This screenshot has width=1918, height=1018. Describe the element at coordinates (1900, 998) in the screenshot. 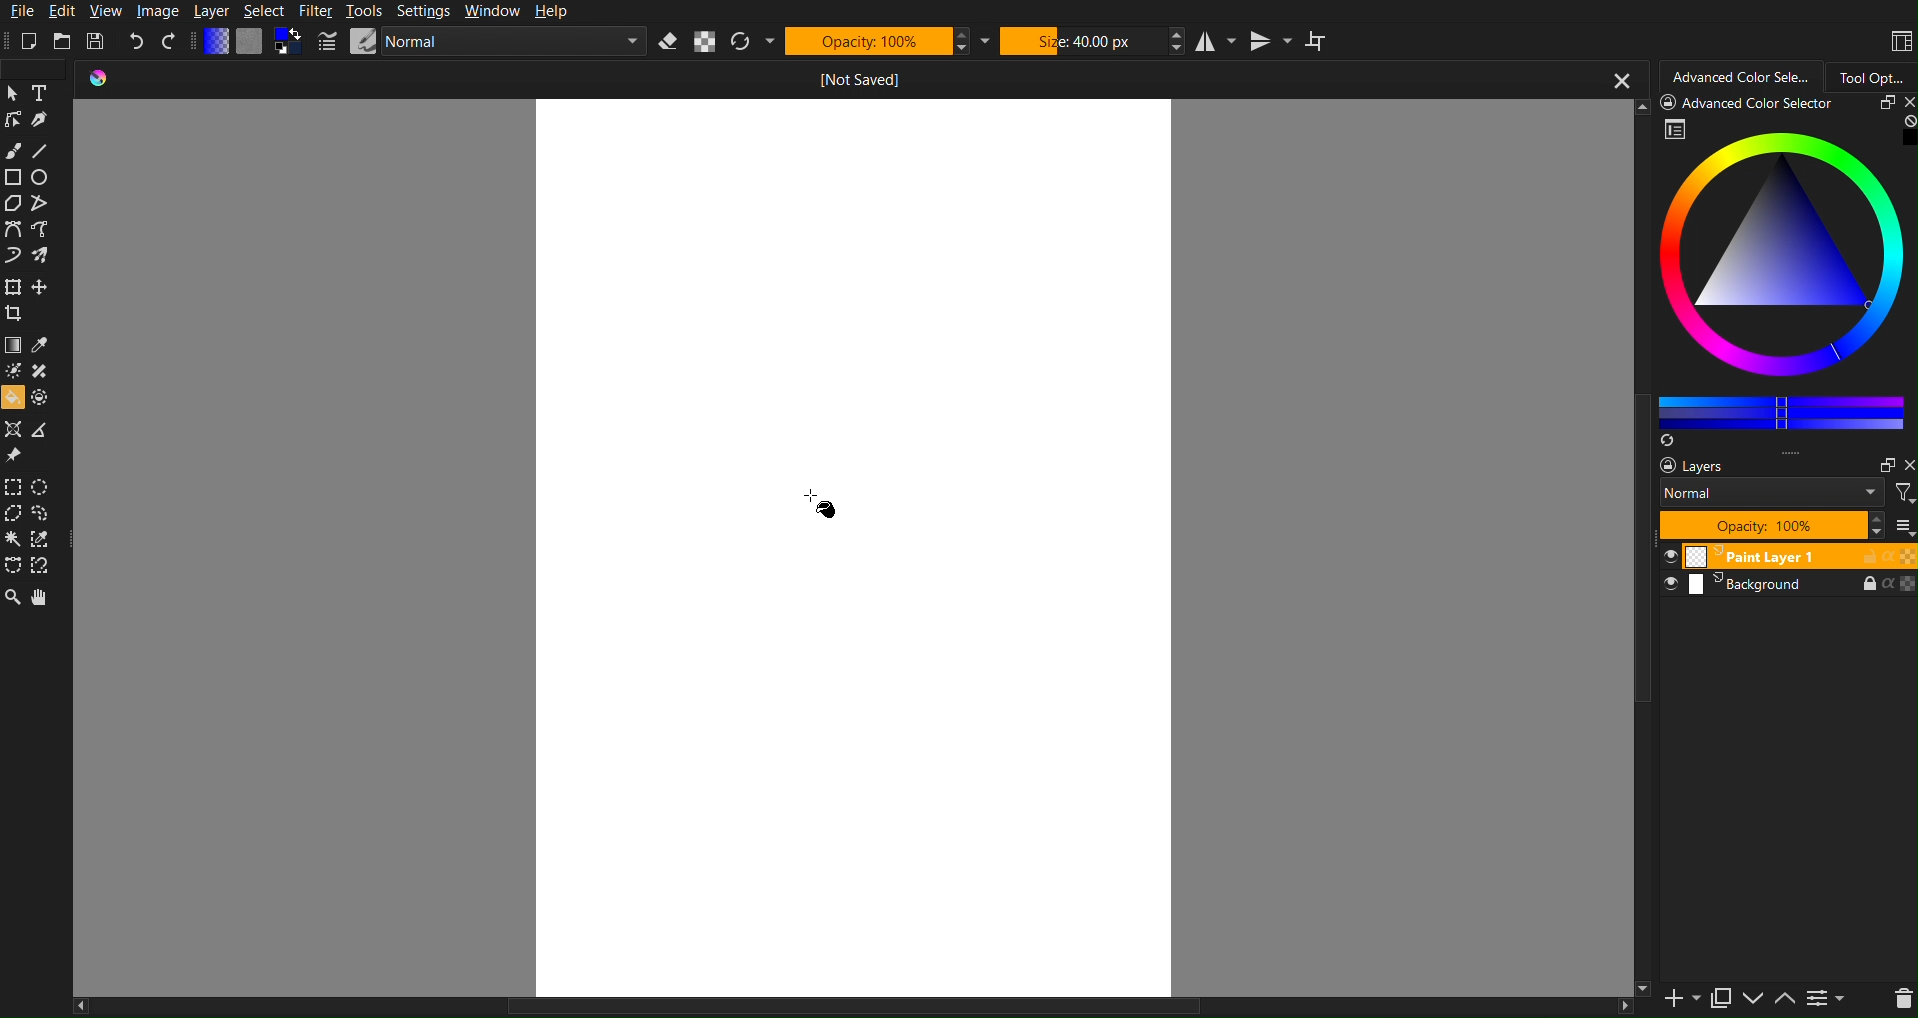

I see `Delete` at that location.